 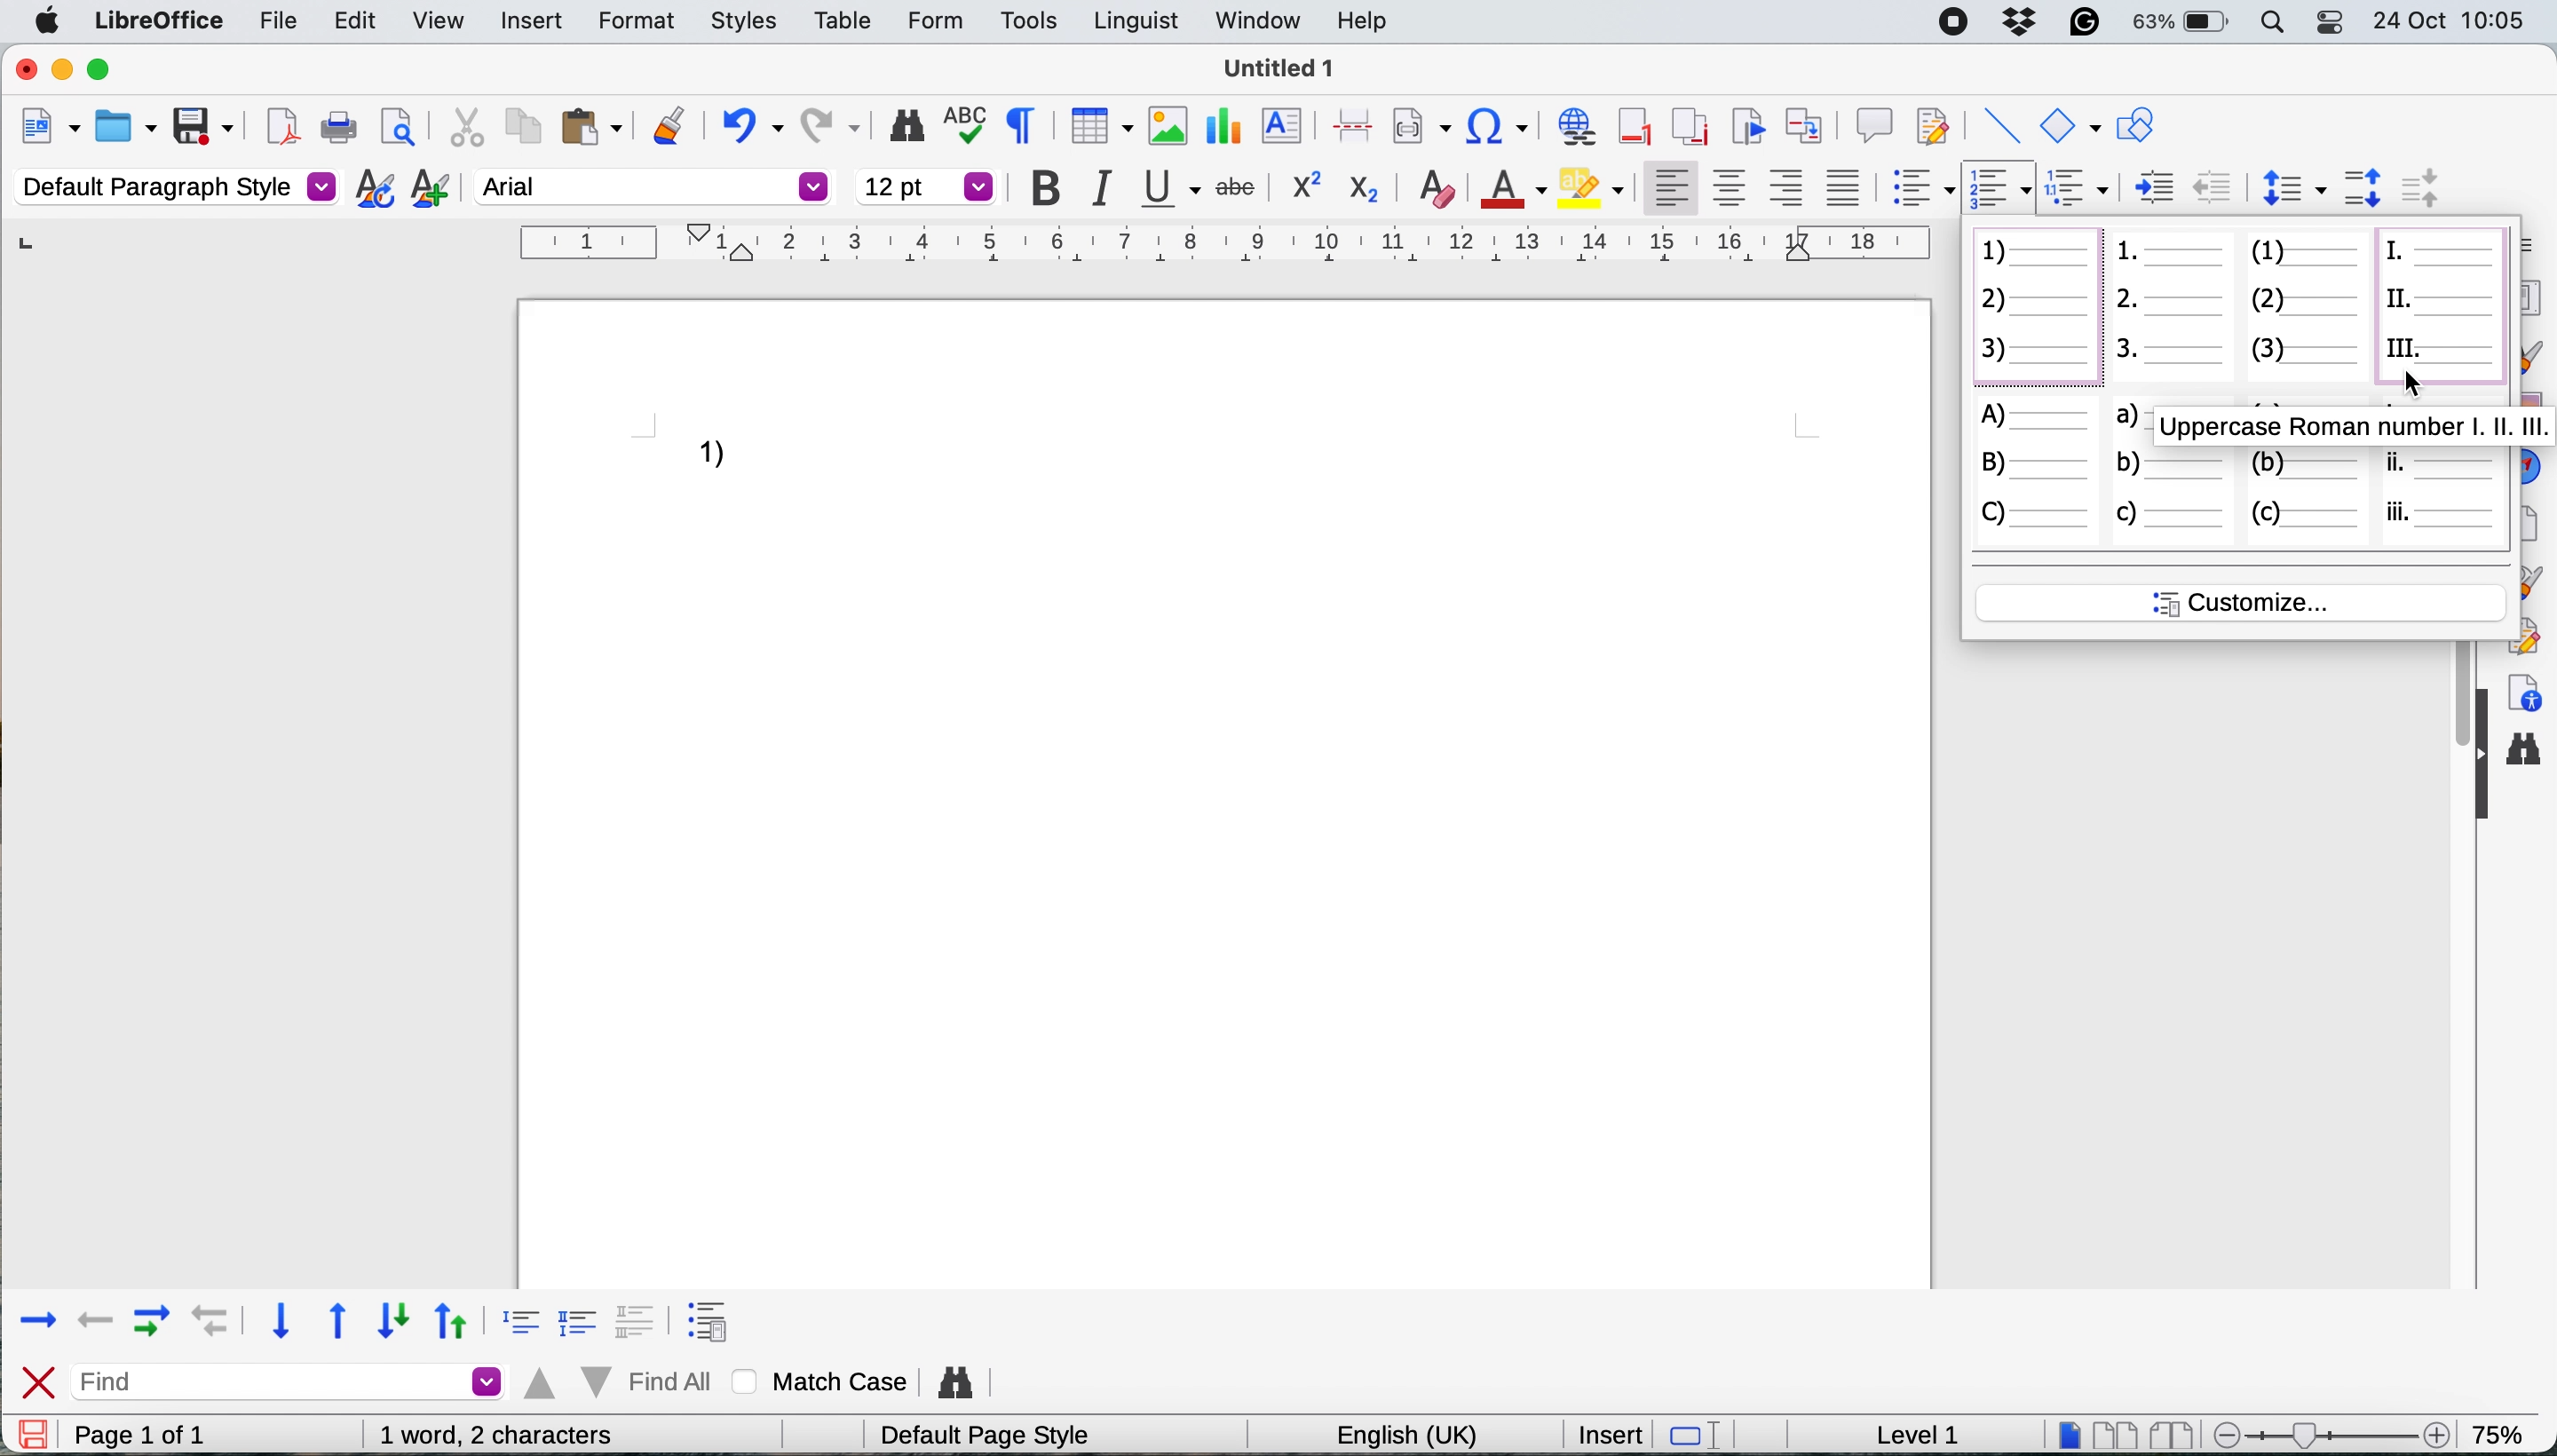 I want to click on standard selection, so click(x=1707, y=1434).